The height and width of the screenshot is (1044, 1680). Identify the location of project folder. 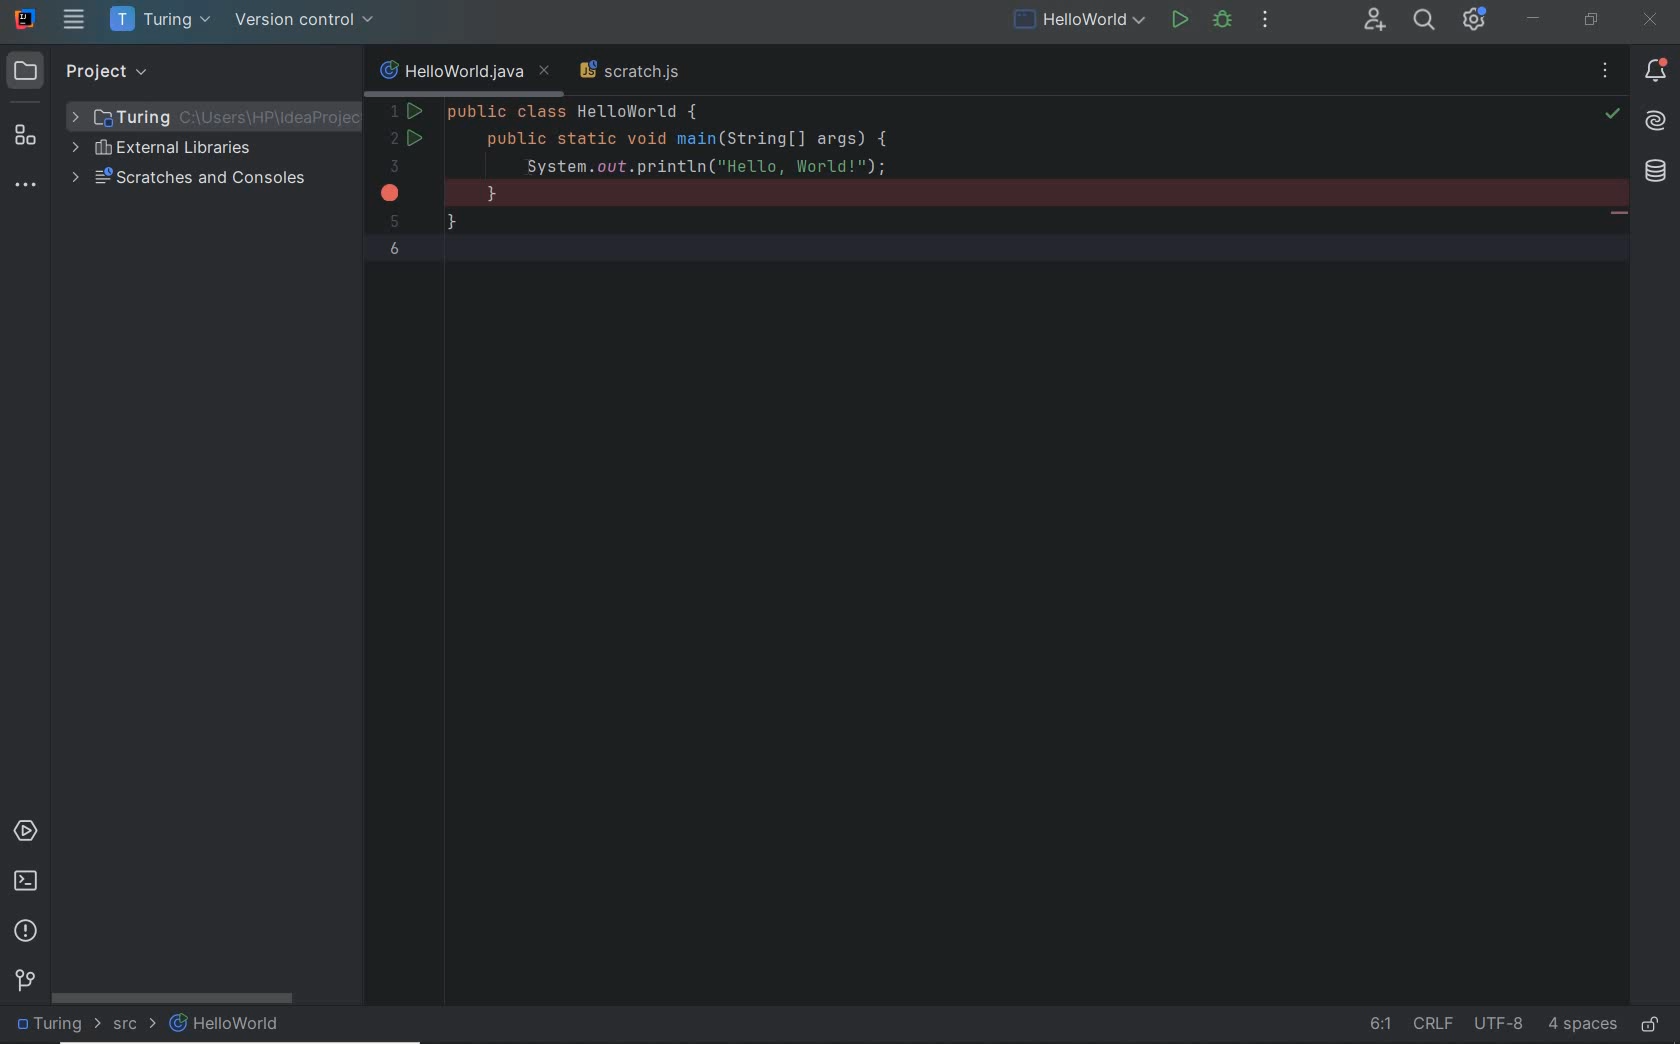
(201, 116).